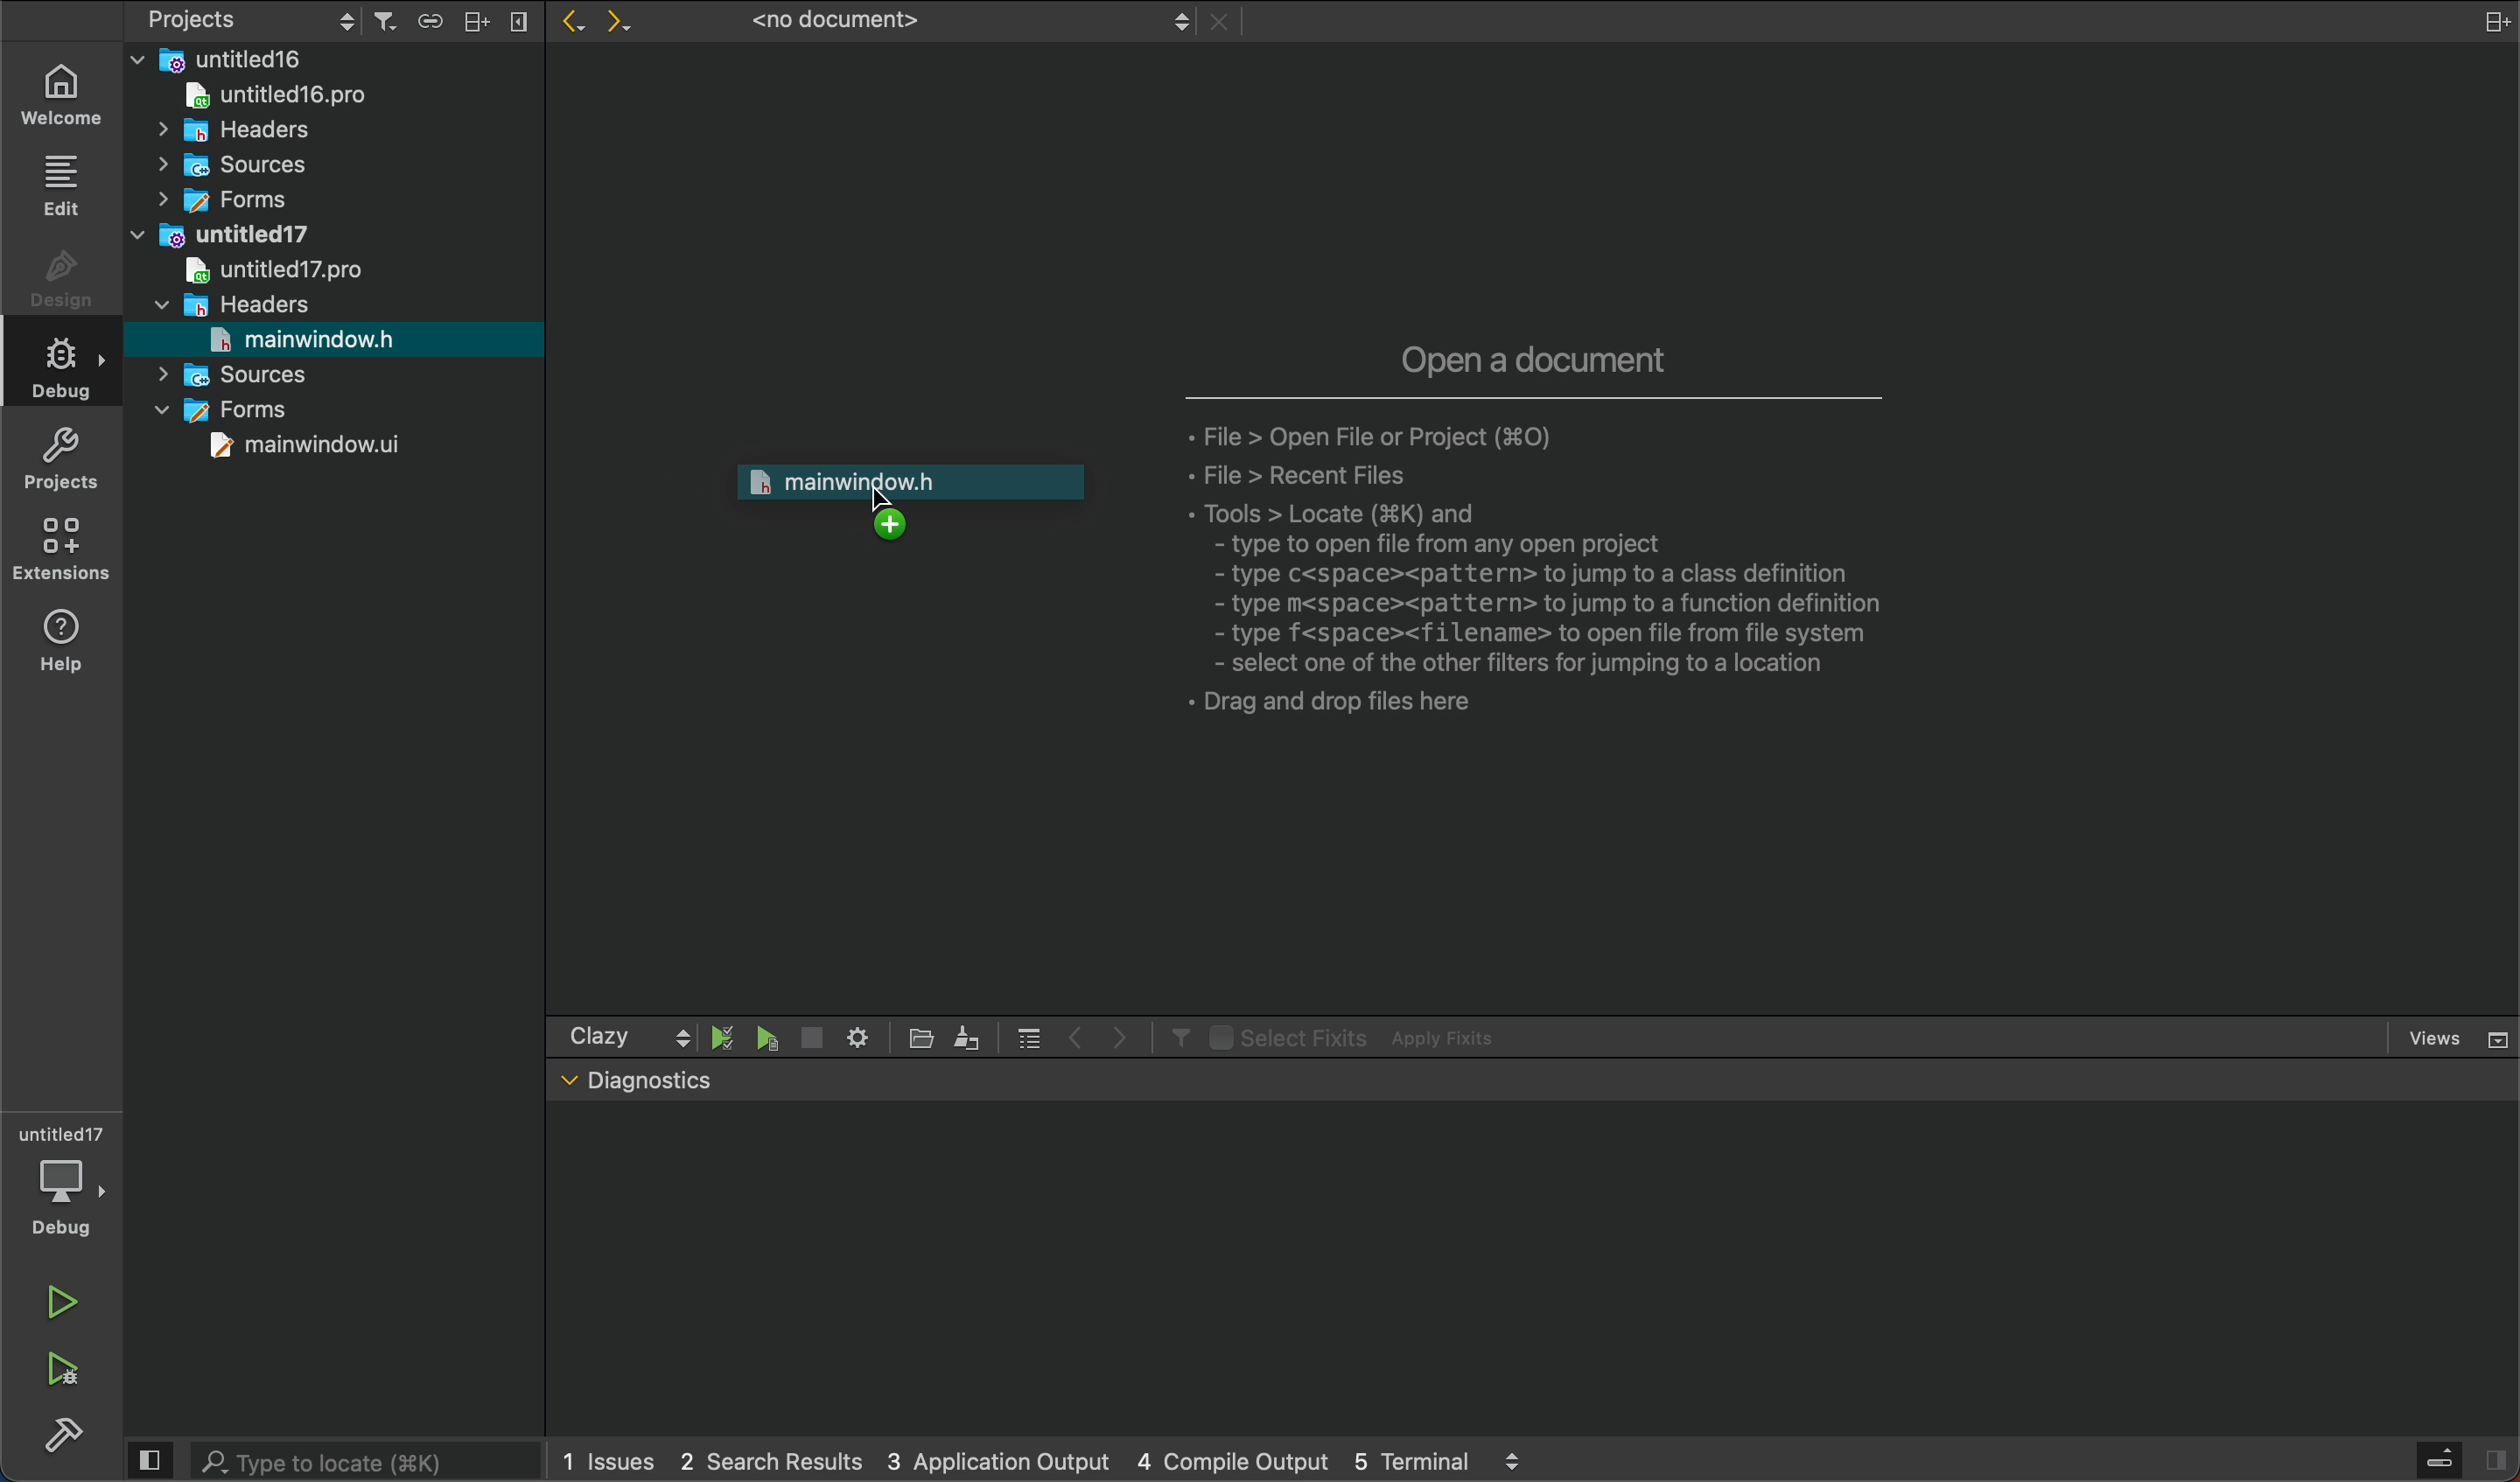  I want to click on Arrange, so click(471, 20).